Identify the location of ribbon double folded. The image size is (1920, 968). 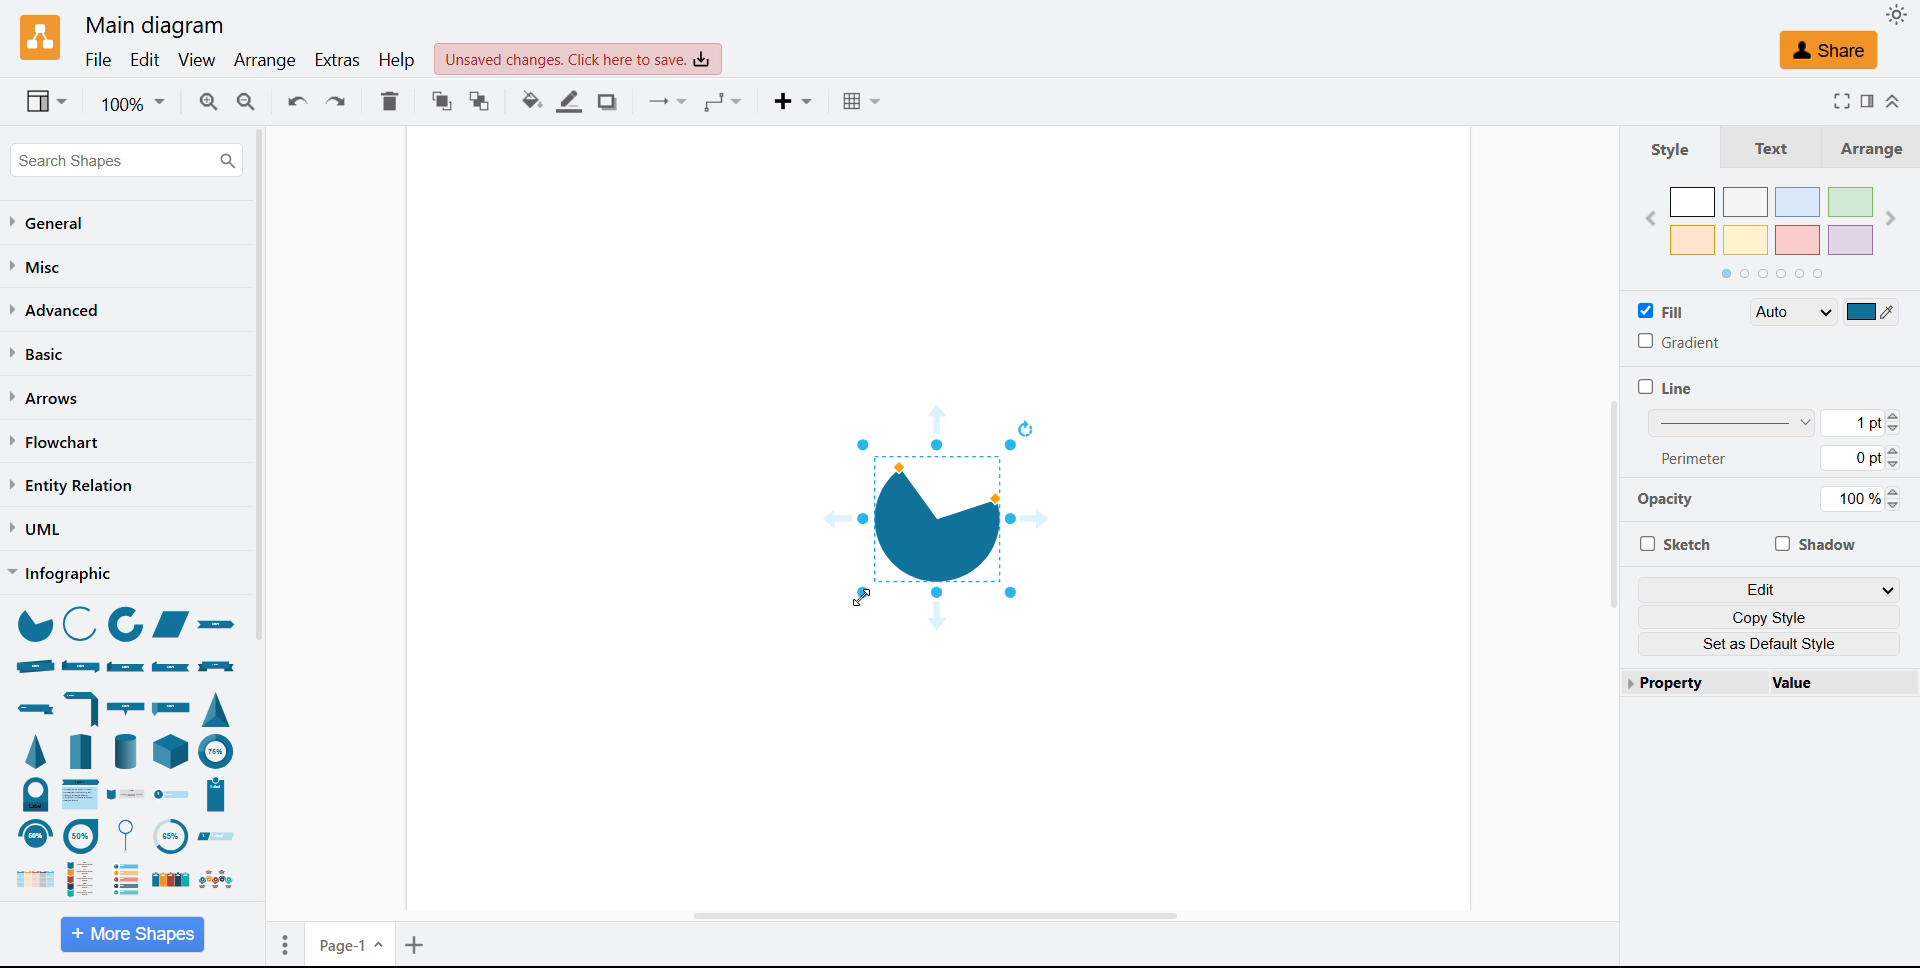
(79, 665).